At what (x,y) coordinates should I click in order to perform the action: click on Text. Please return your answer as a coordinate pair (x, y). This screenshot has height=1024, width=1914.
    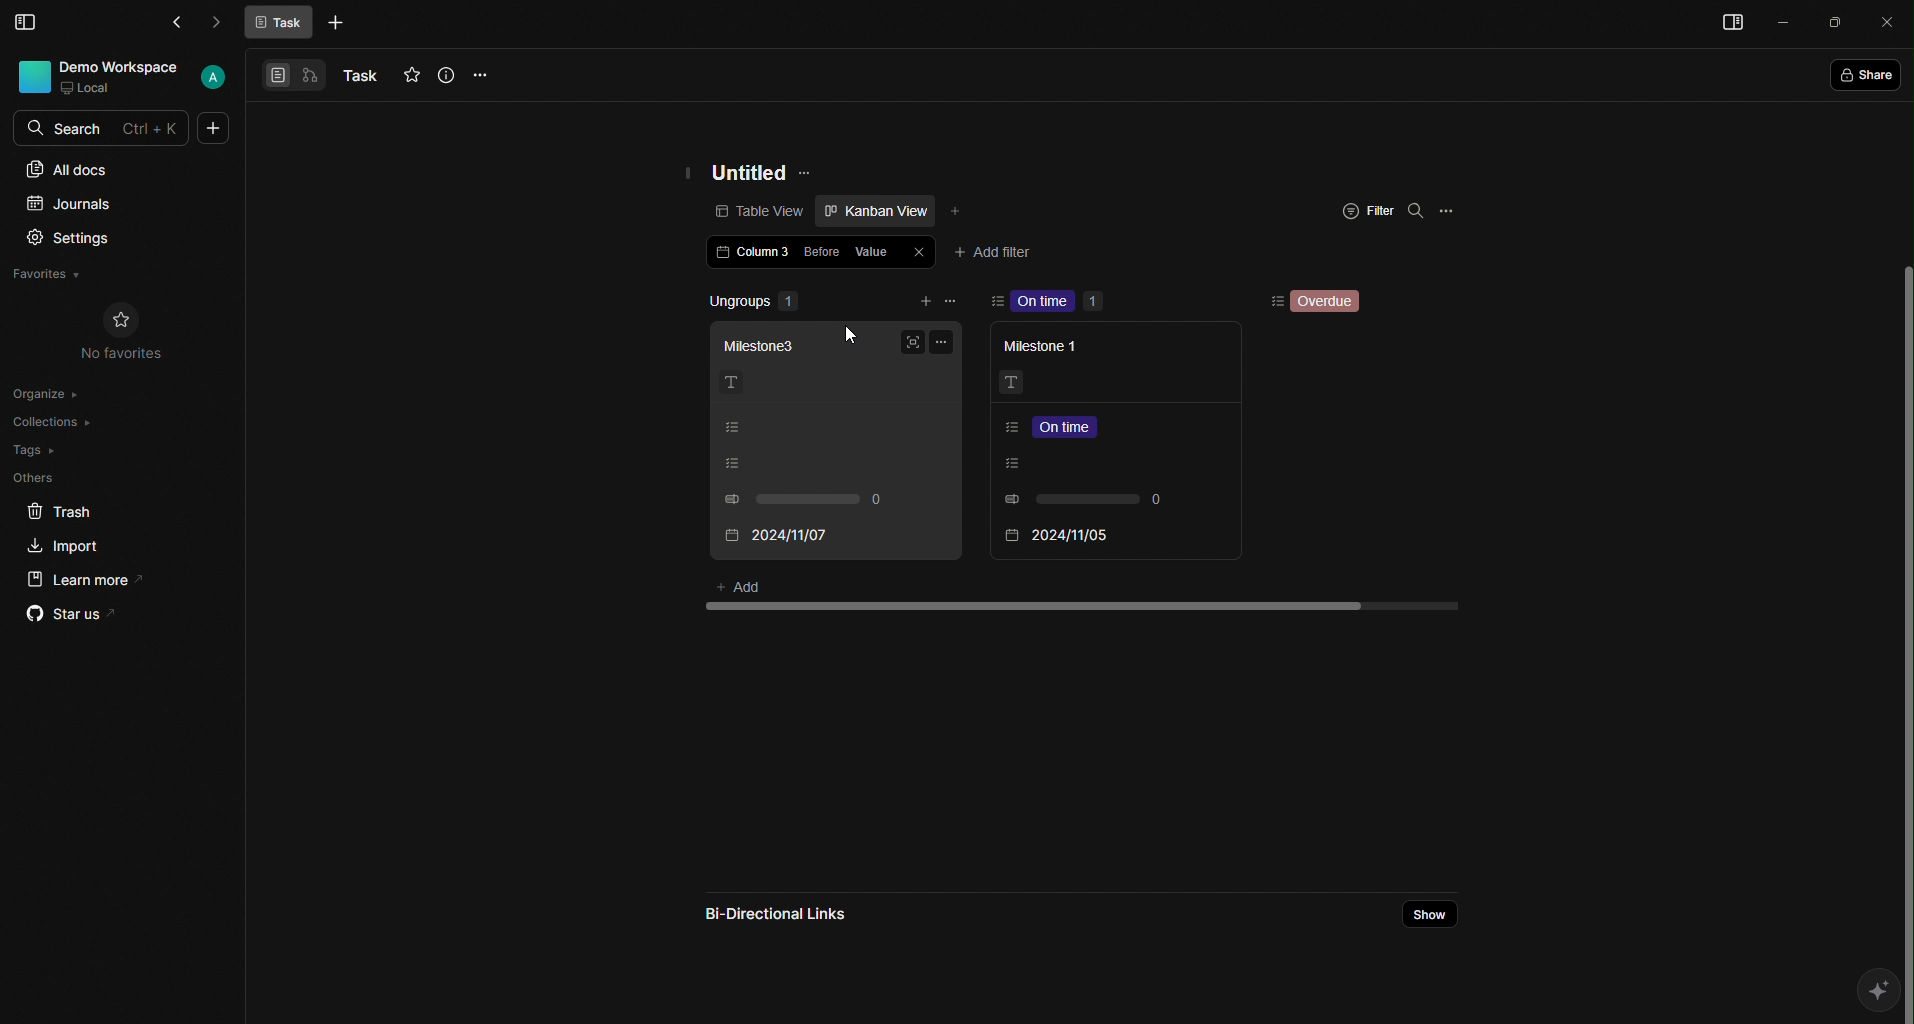
    Looking at the image, I should click on (1011, 382).